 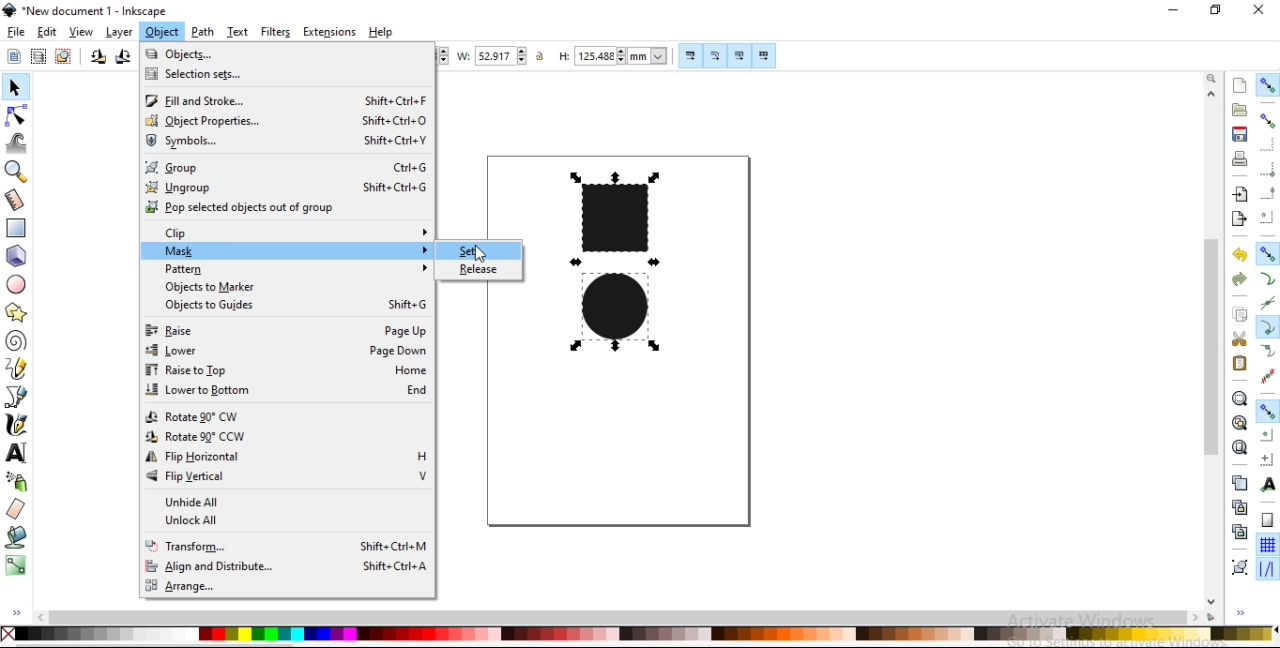 What do you see at coordinates (292, 233) in the screenshot?
I see `clip` at bounding box center [292, 233].